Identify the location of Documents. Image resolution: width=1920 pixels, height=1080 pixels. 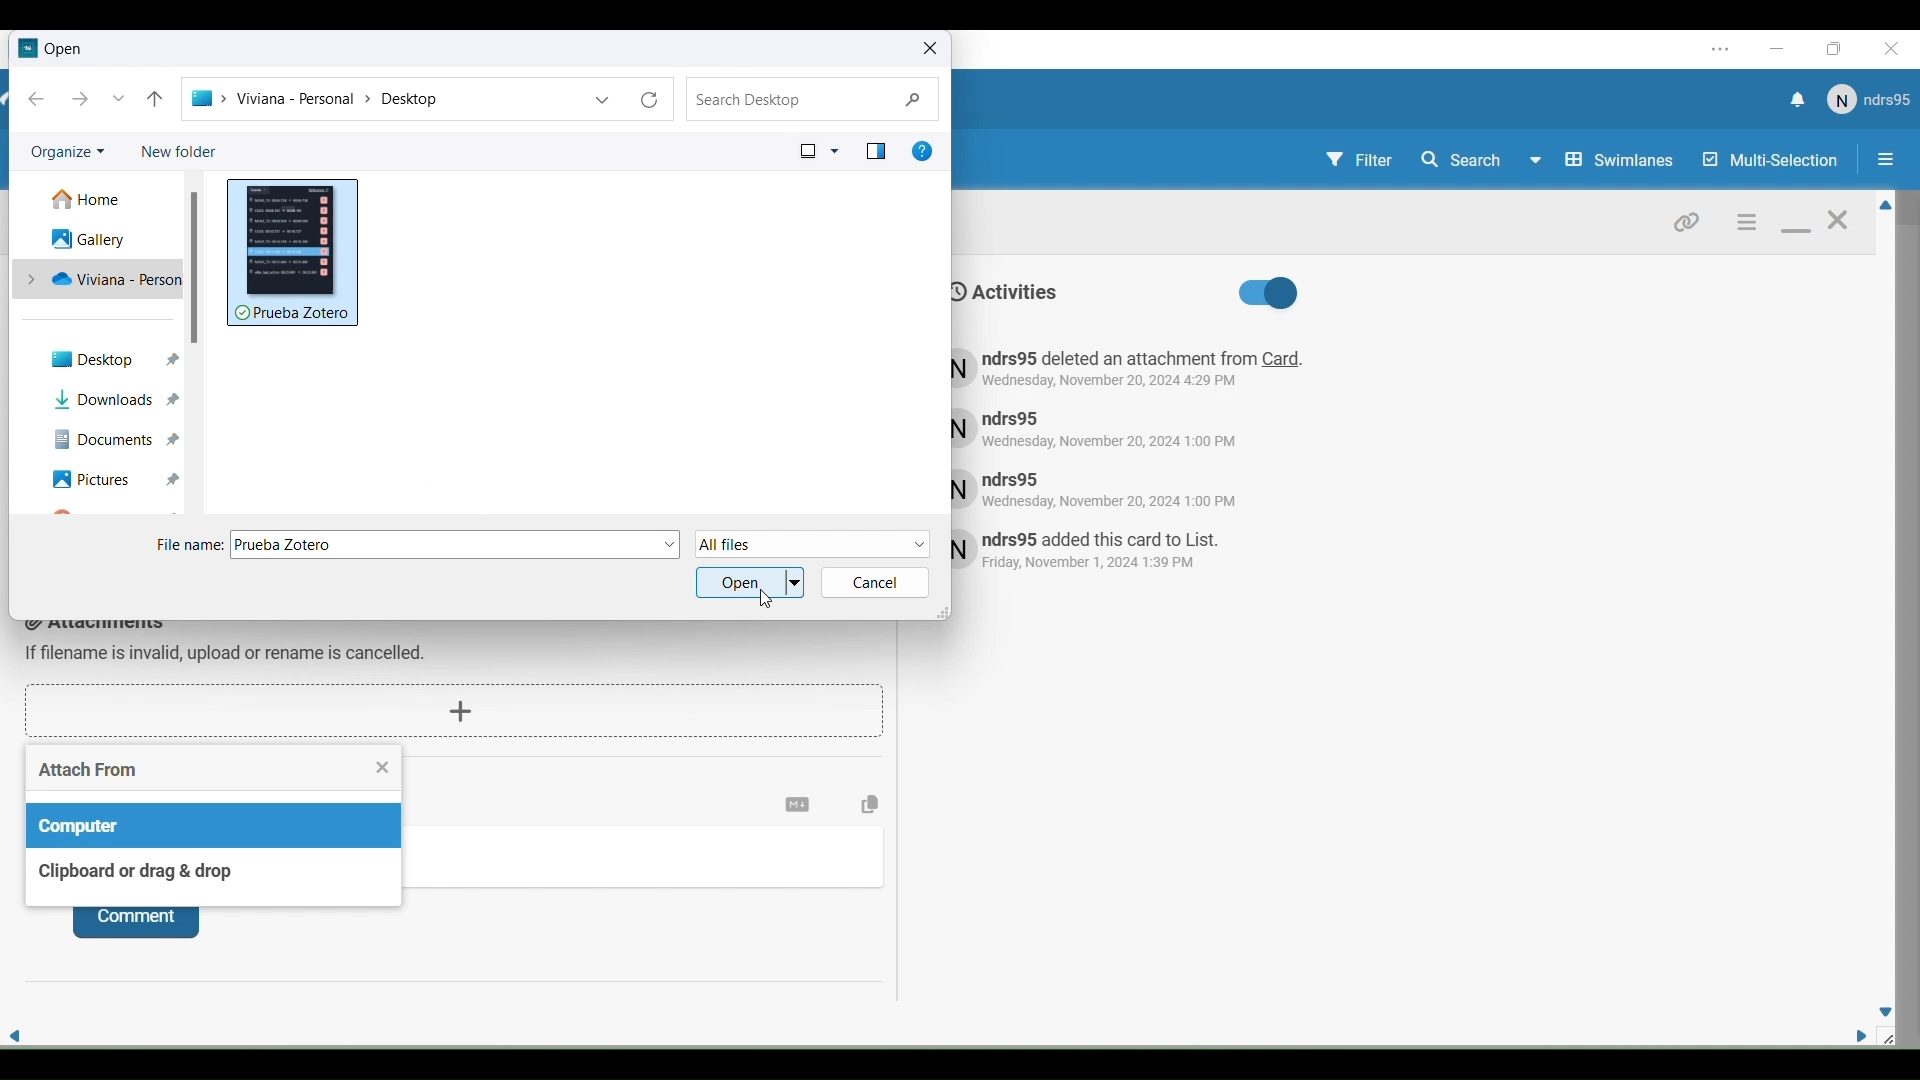
(116, 440).